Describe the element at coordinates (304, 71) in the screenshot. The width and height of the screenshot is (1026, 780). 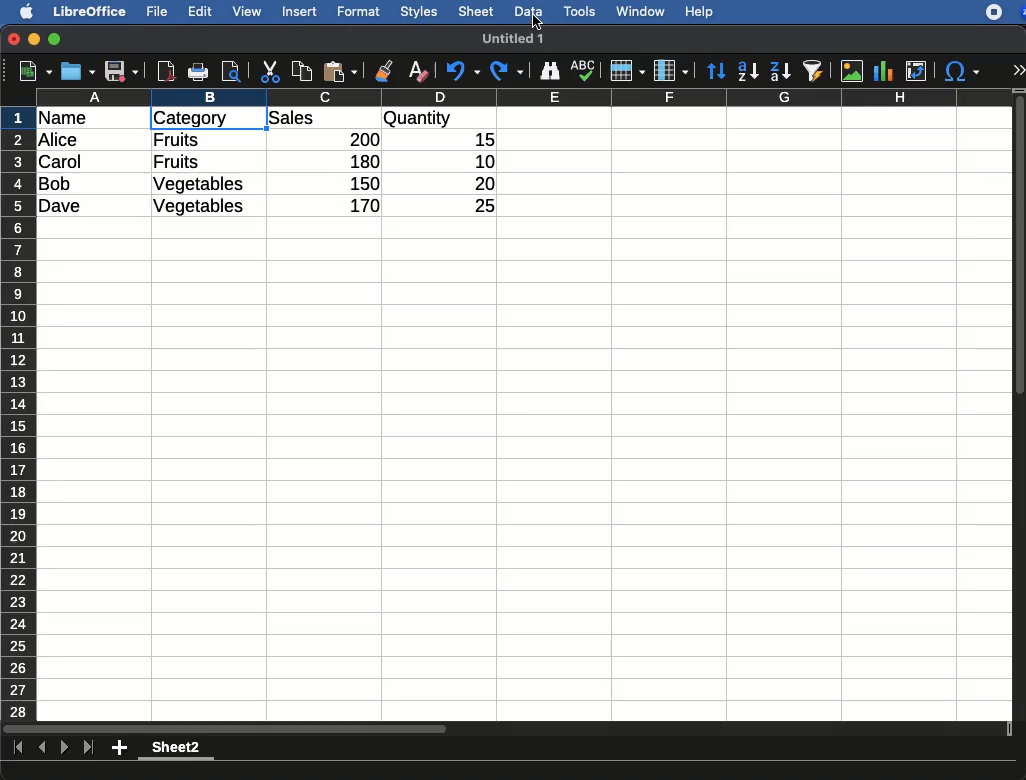
I see `copy` at that location.